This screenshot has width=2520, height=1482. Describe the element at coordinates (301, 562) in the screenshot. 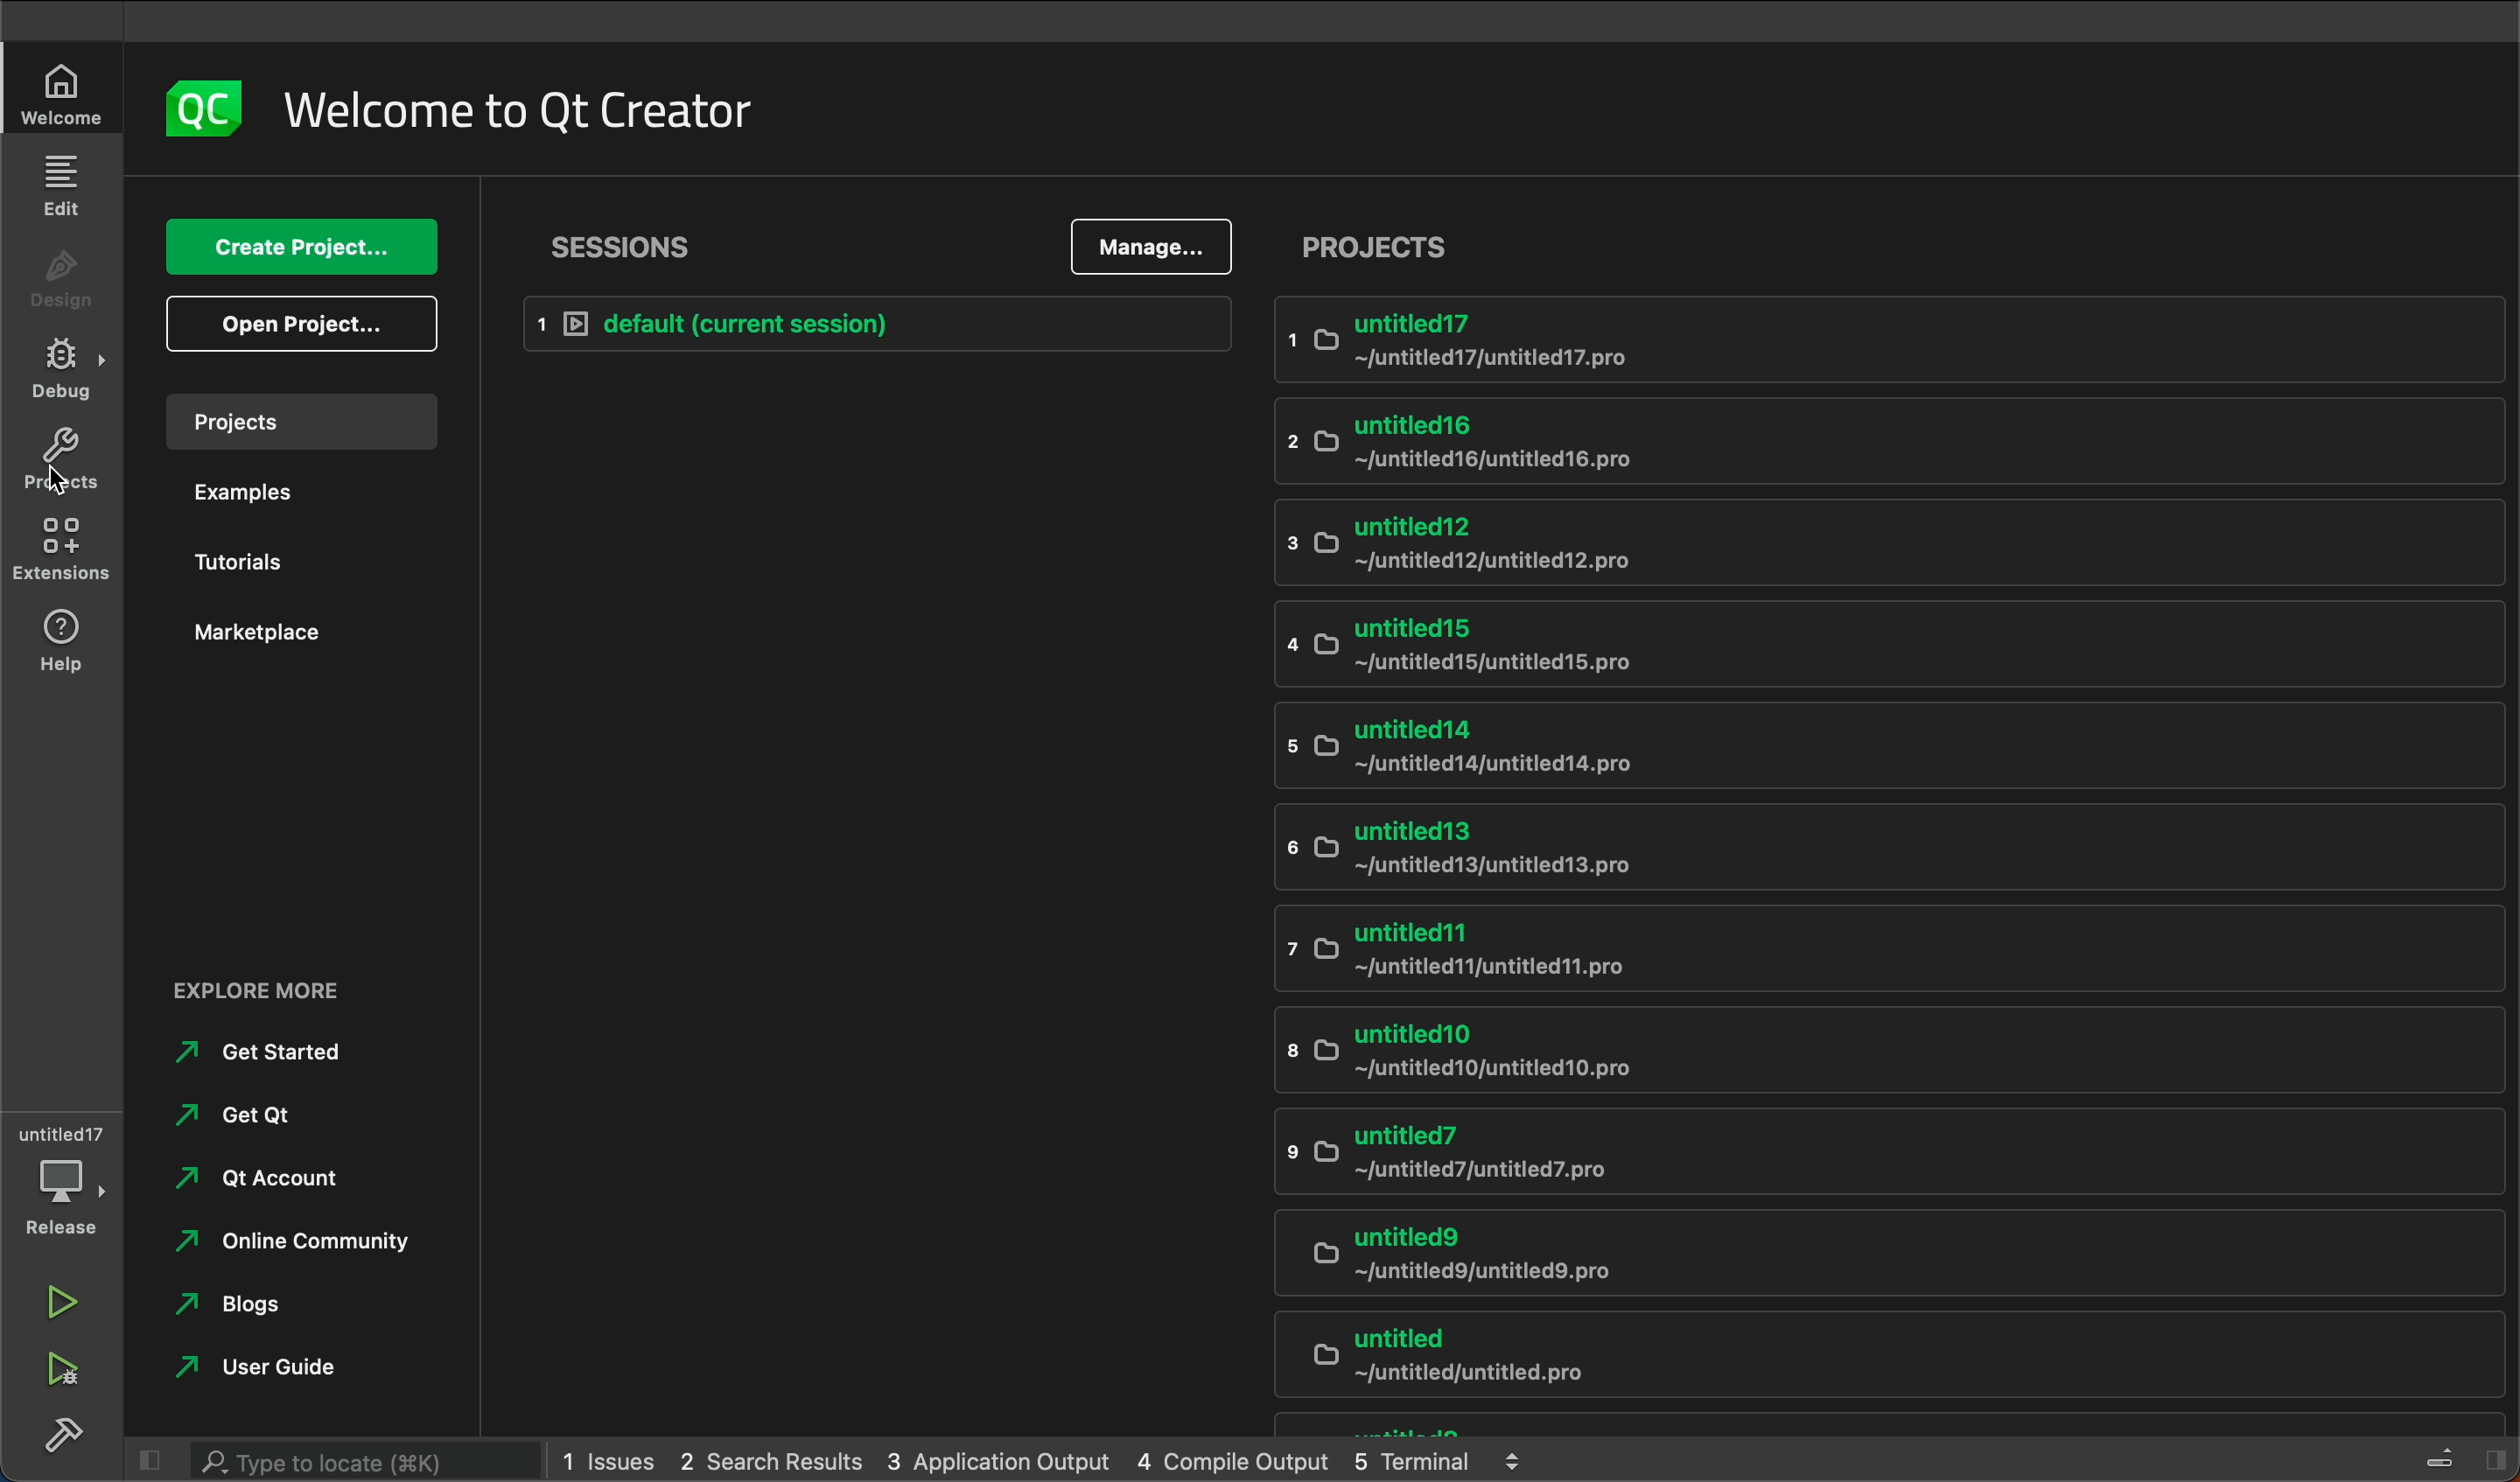

I see `tutorials` at that location.